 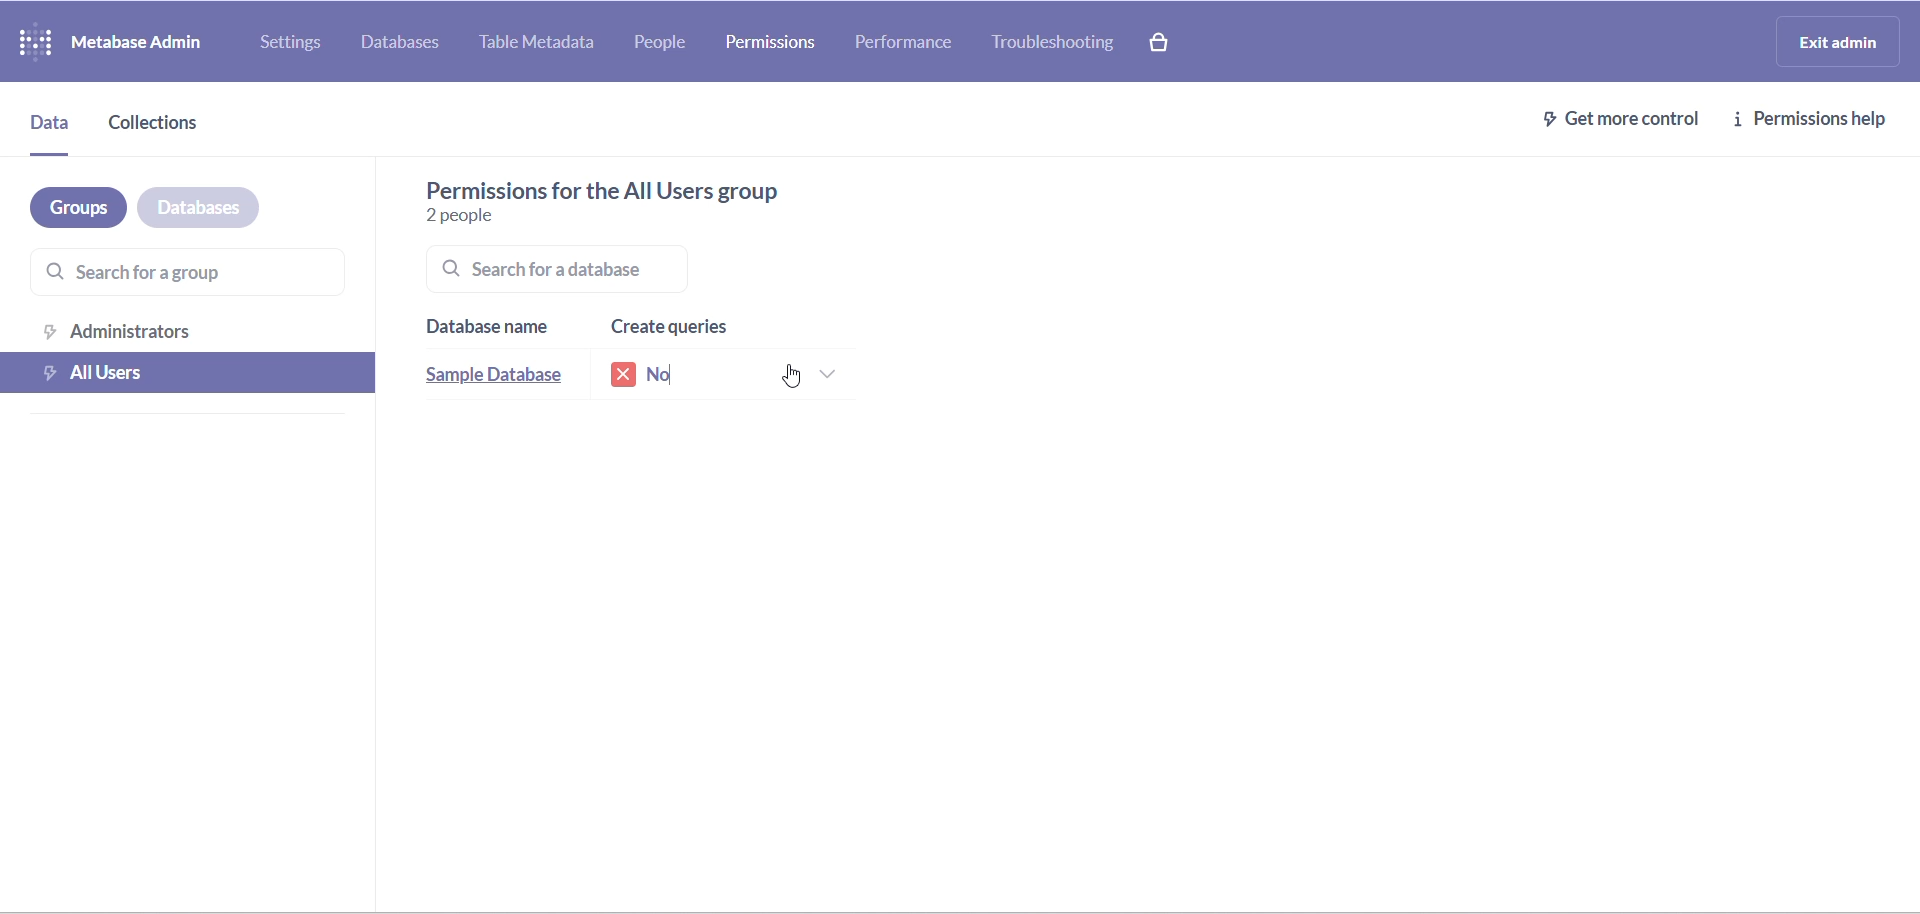 What do you see at coordinates (405, 45) in the screenshot?
I see `databases` at bounding box center [405, 45].